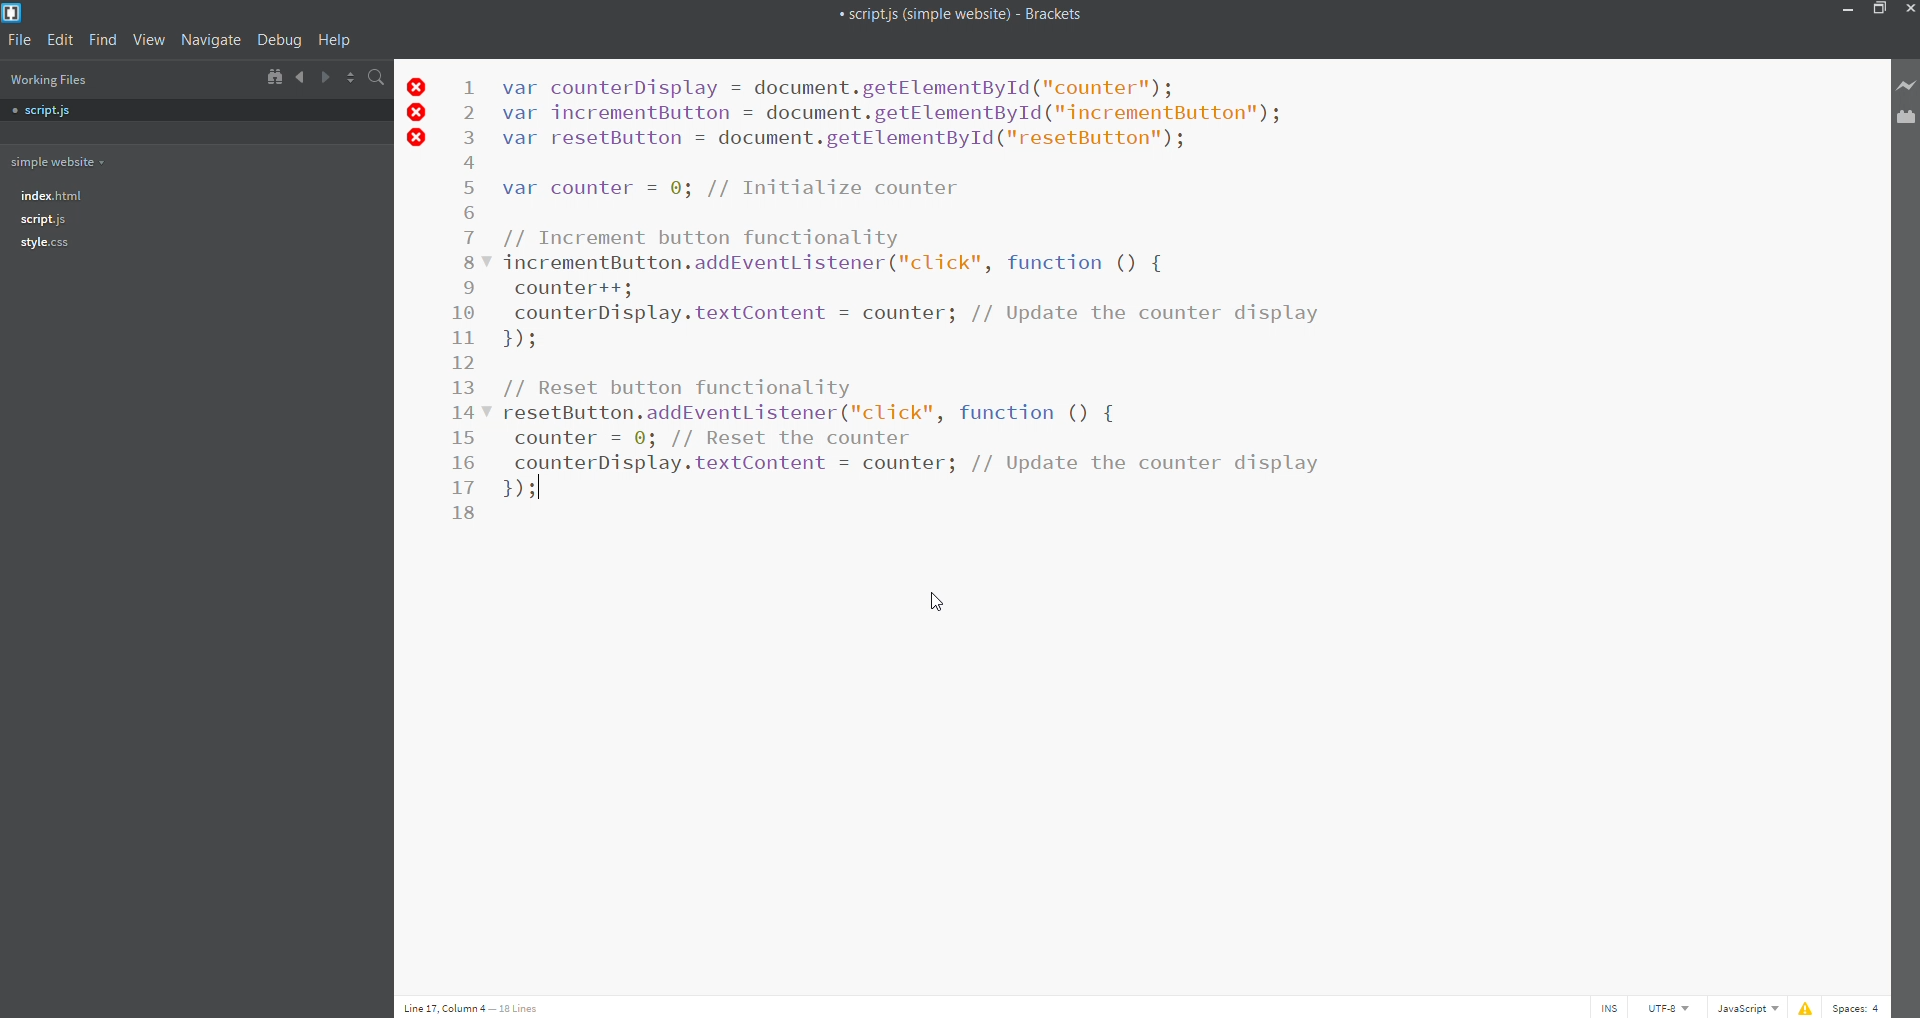 The height and width of the screenshot is (1018, 1920). What do you see at coordinates (463, 304) in the screenshot?
I see `line number` at bounding box center [463, 304].